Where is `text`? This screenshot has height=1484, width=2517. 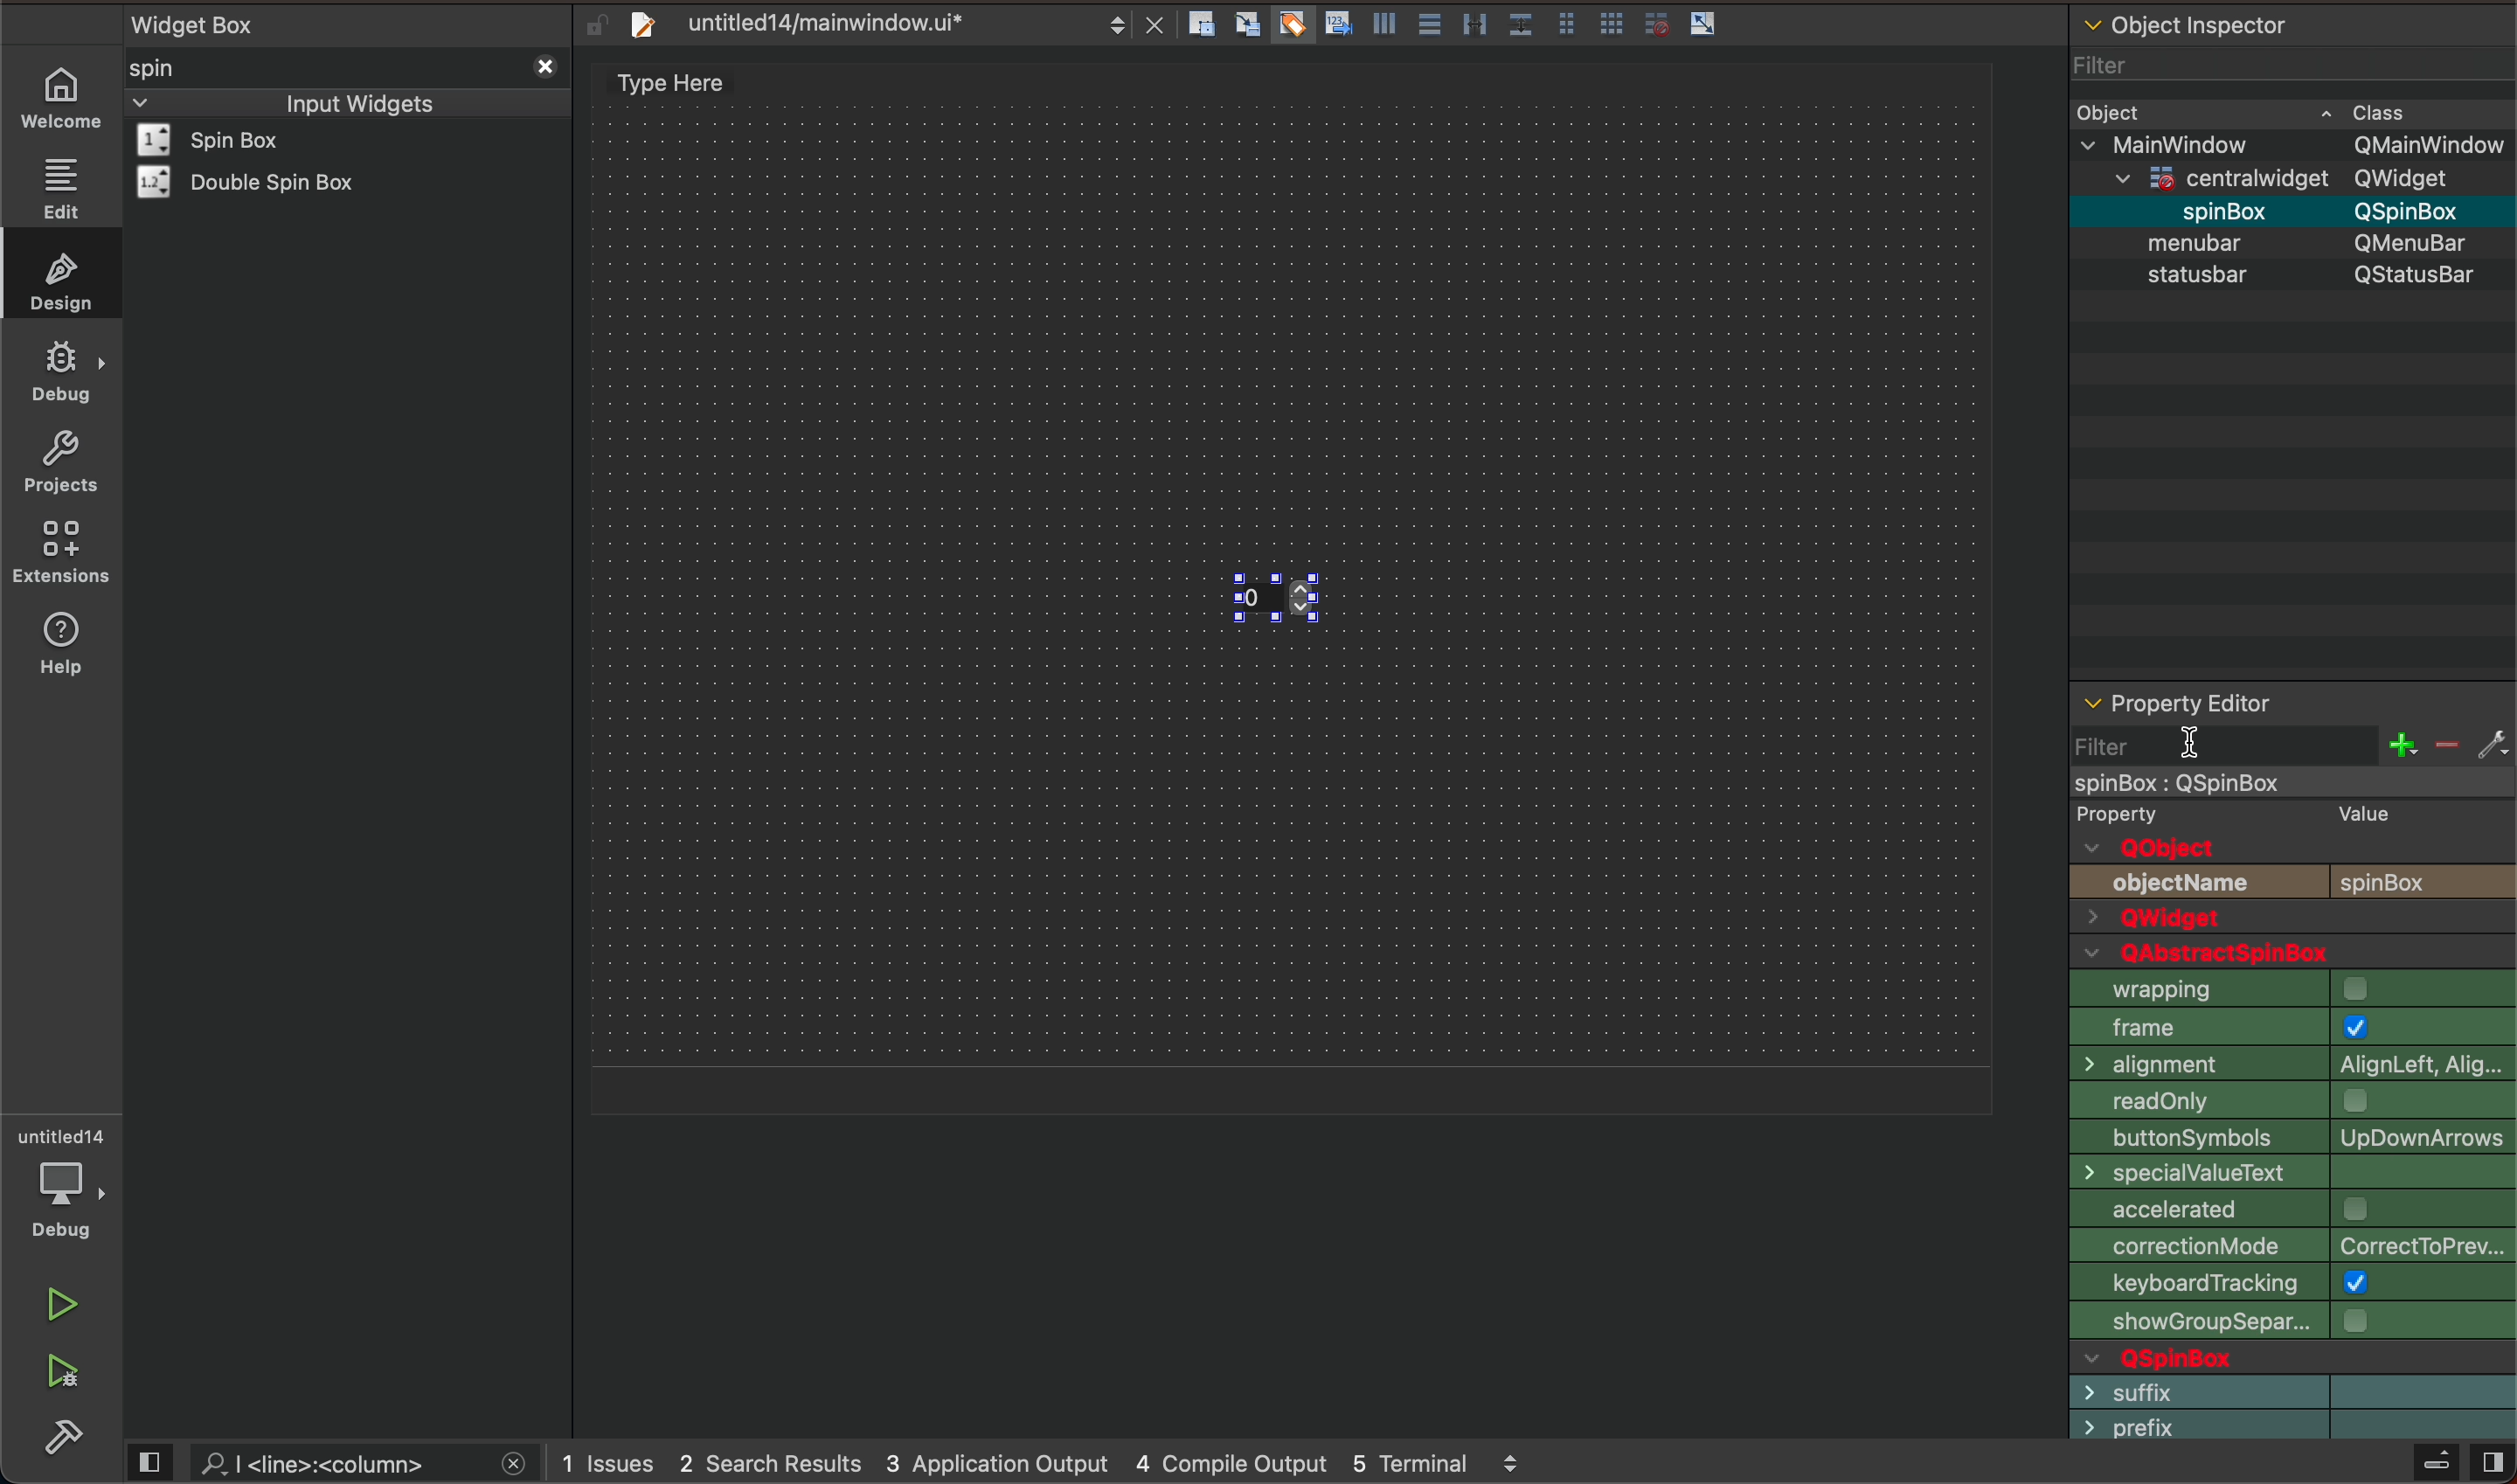
text is located at coordinates (2213, 954).